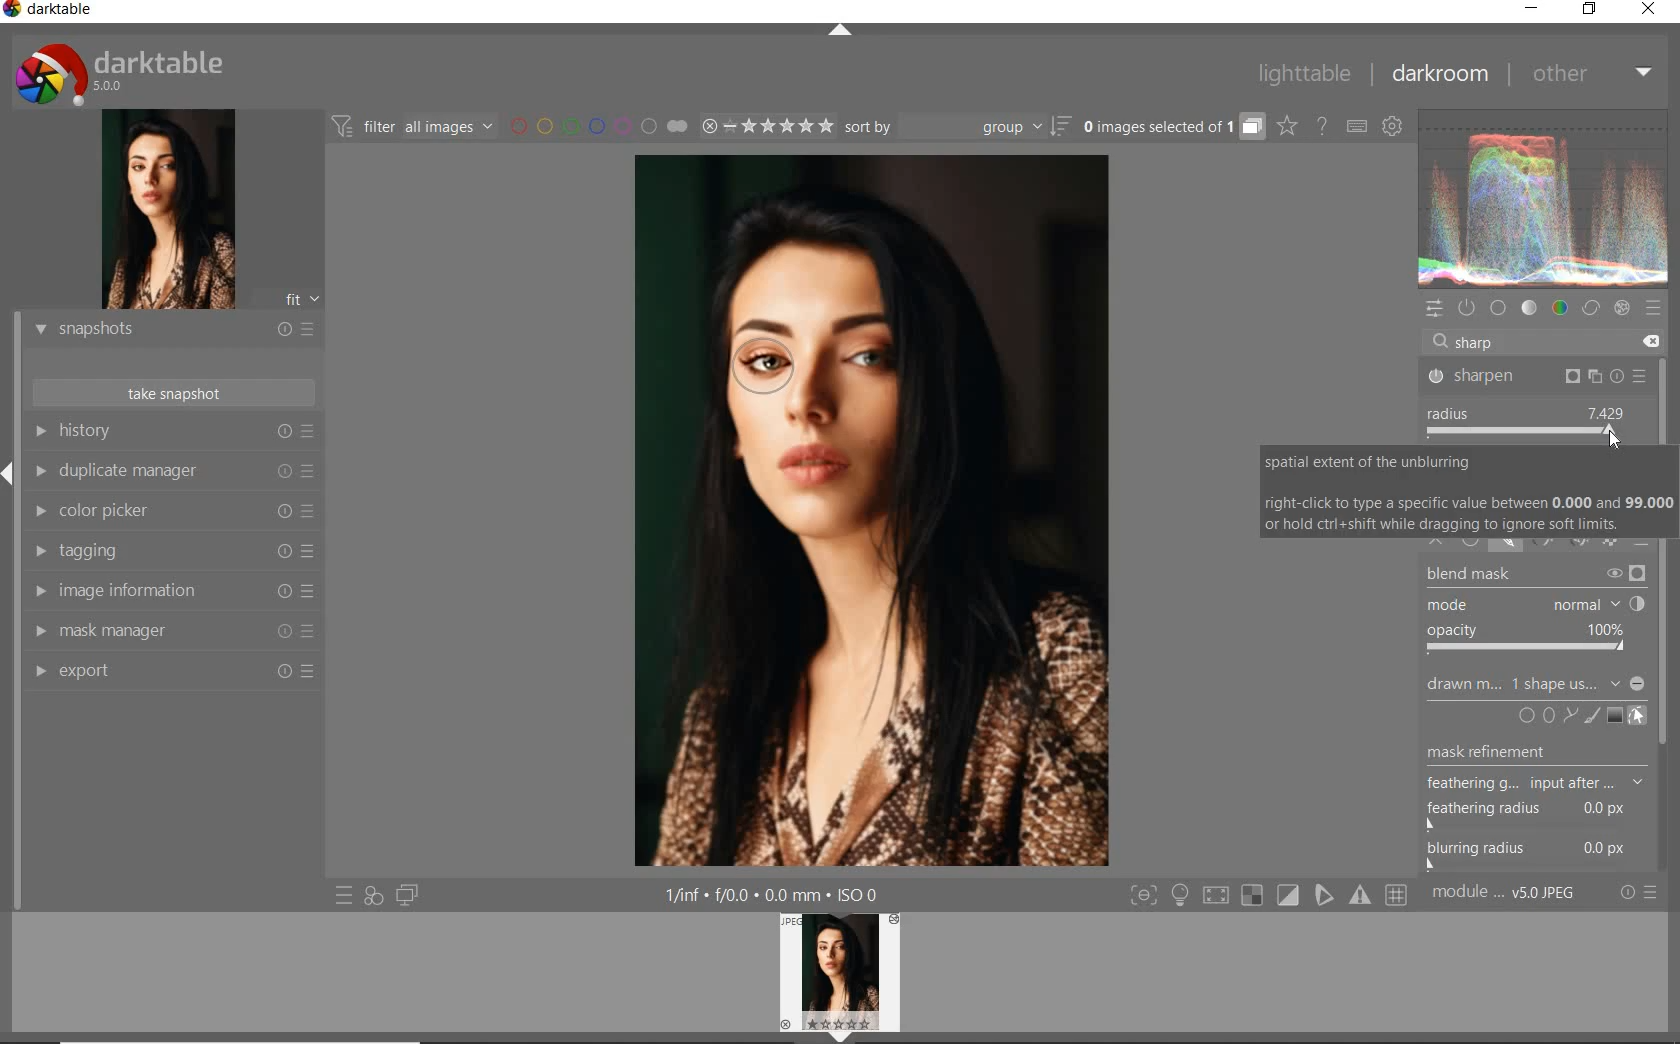 The height and width of the screenshot is (1044, 1680). I want to click on duplicate manager, so click(173, 469).